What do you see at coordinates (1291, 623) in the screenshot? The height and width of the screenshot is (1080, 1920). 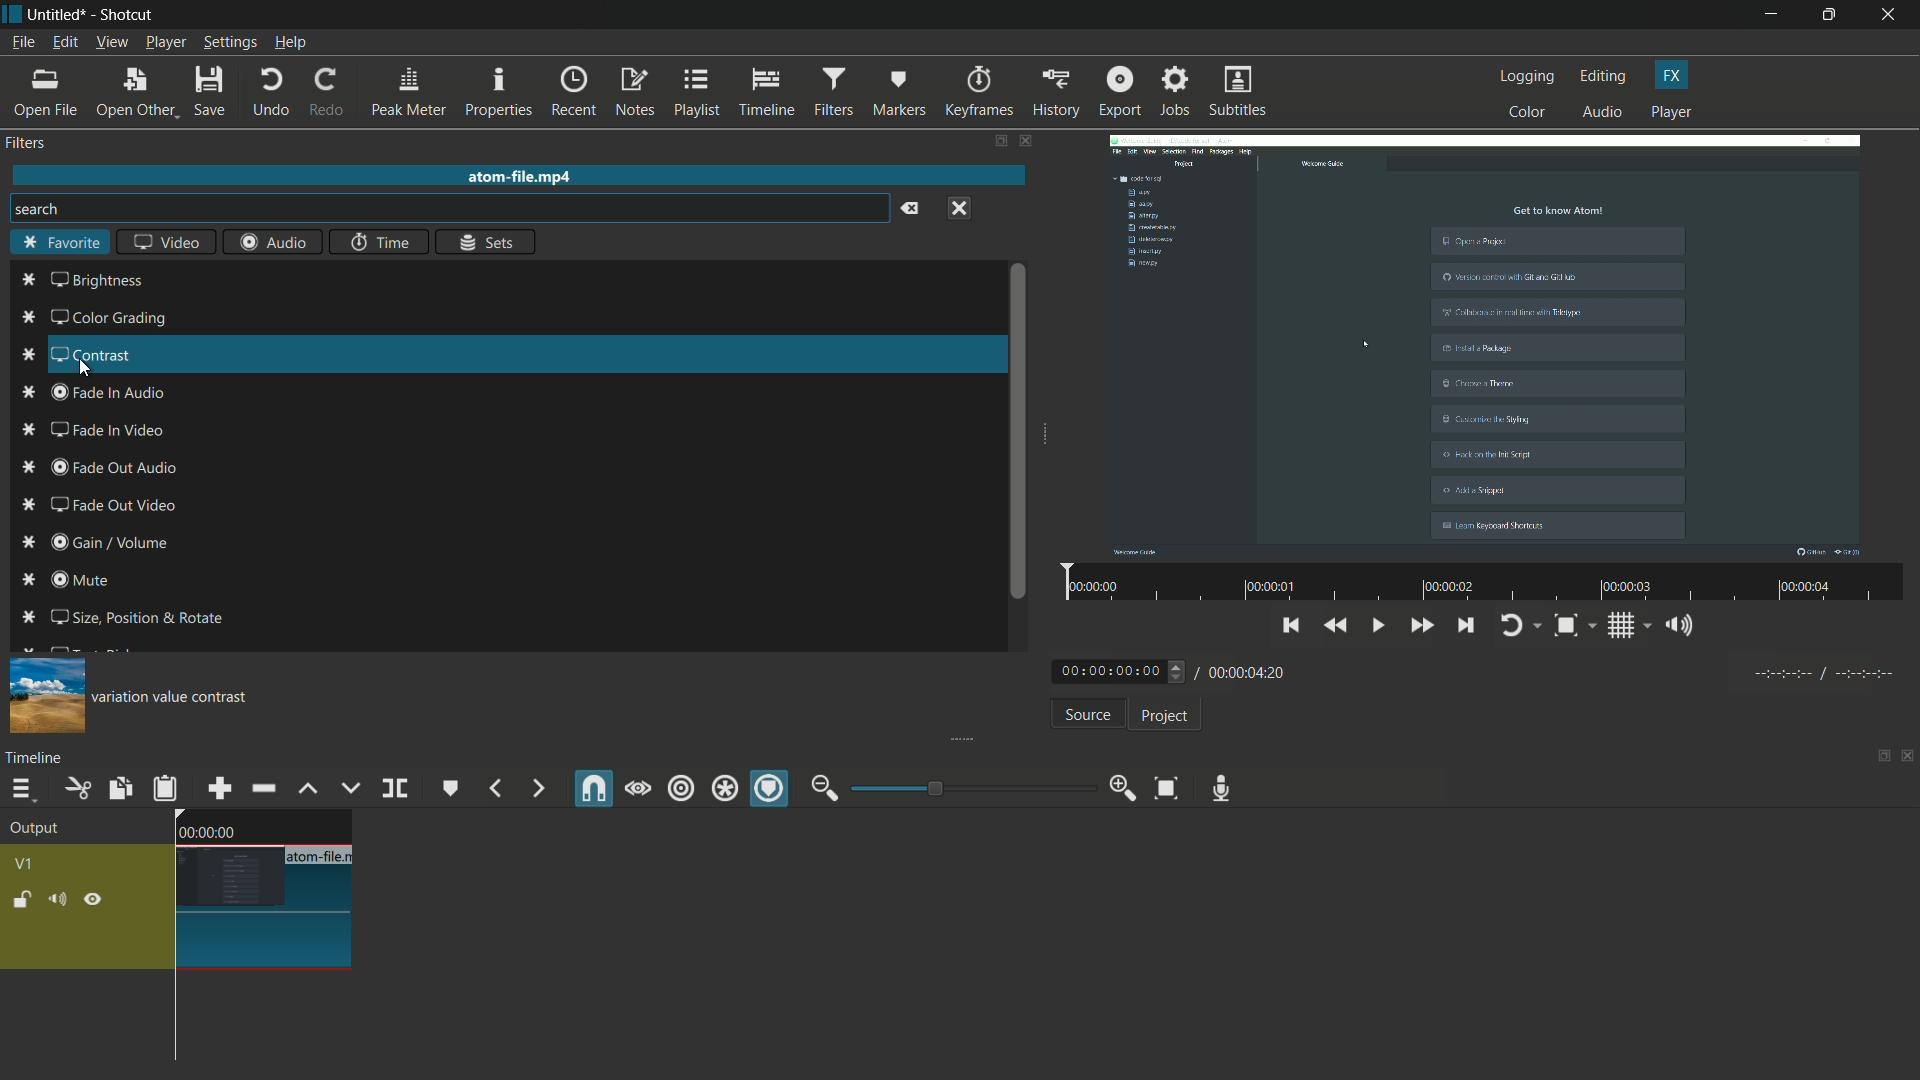 I see `skip to the previous point` at bounding box center [1291, 623].